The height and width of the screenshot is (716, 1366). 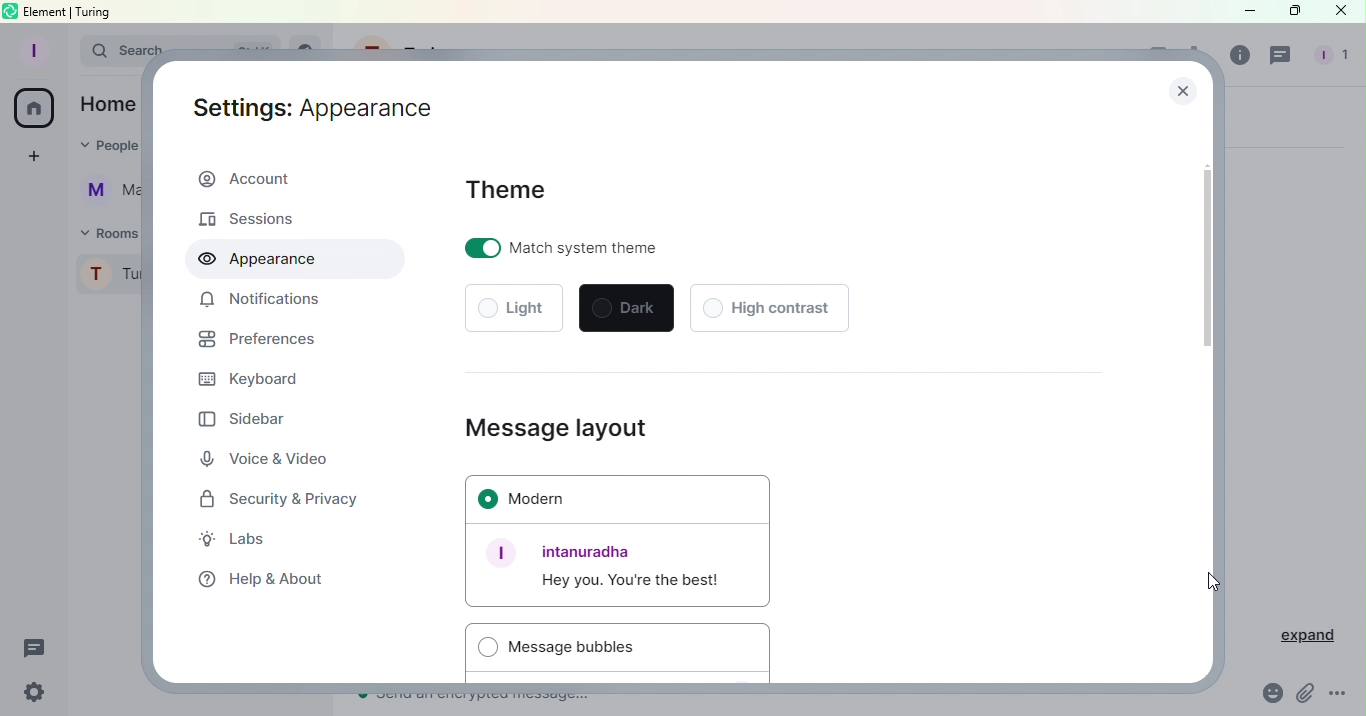 I want to click on Close, so click(x=1342, y=12).